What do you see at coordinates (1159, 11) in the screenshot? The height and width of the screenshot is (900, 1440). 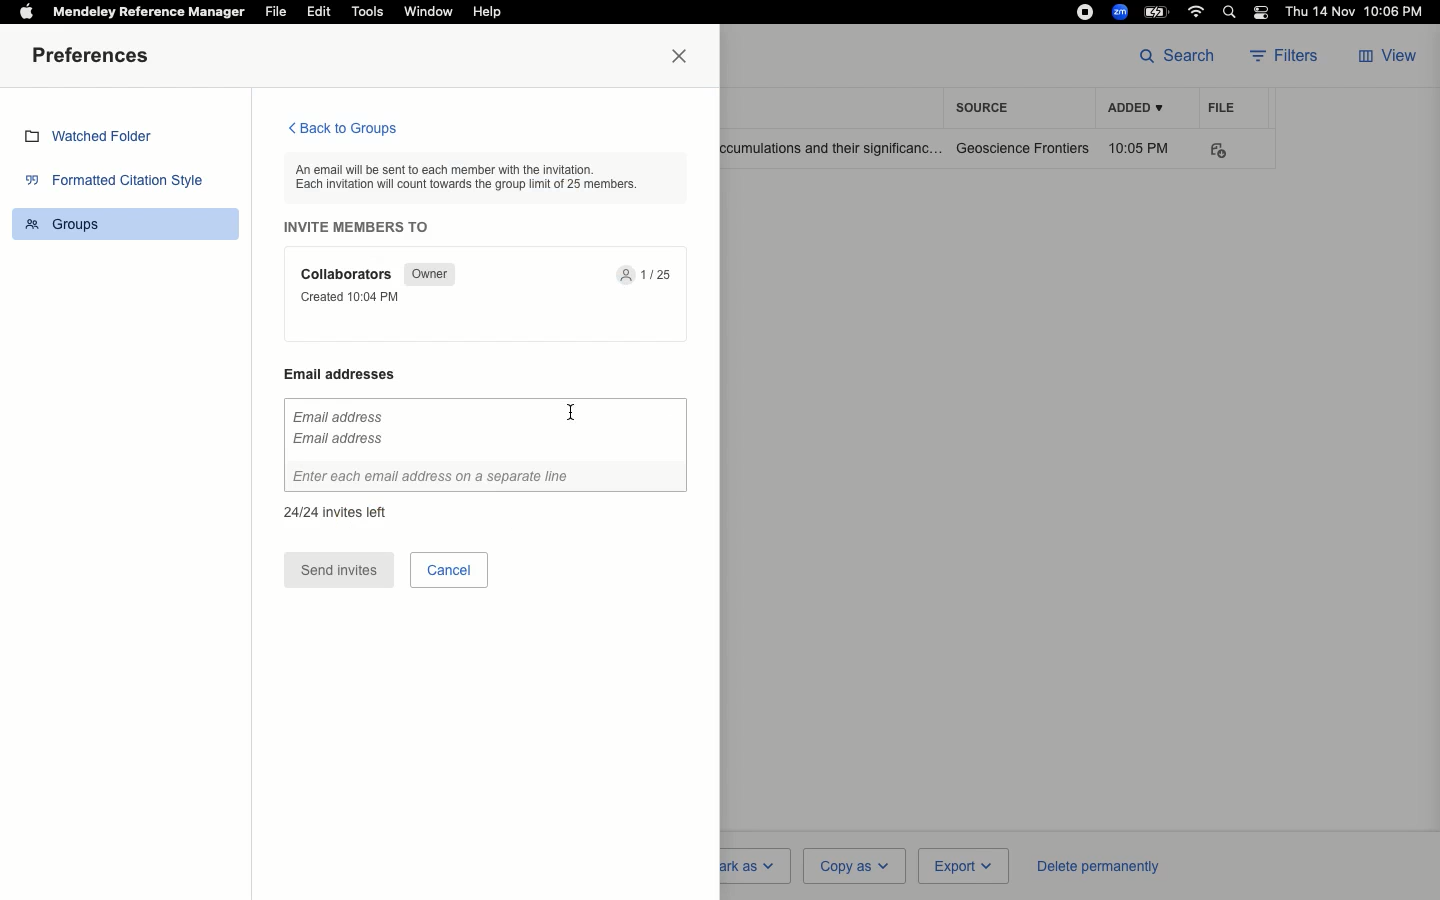 I see `Charge` at bounding box center [1159, 11].